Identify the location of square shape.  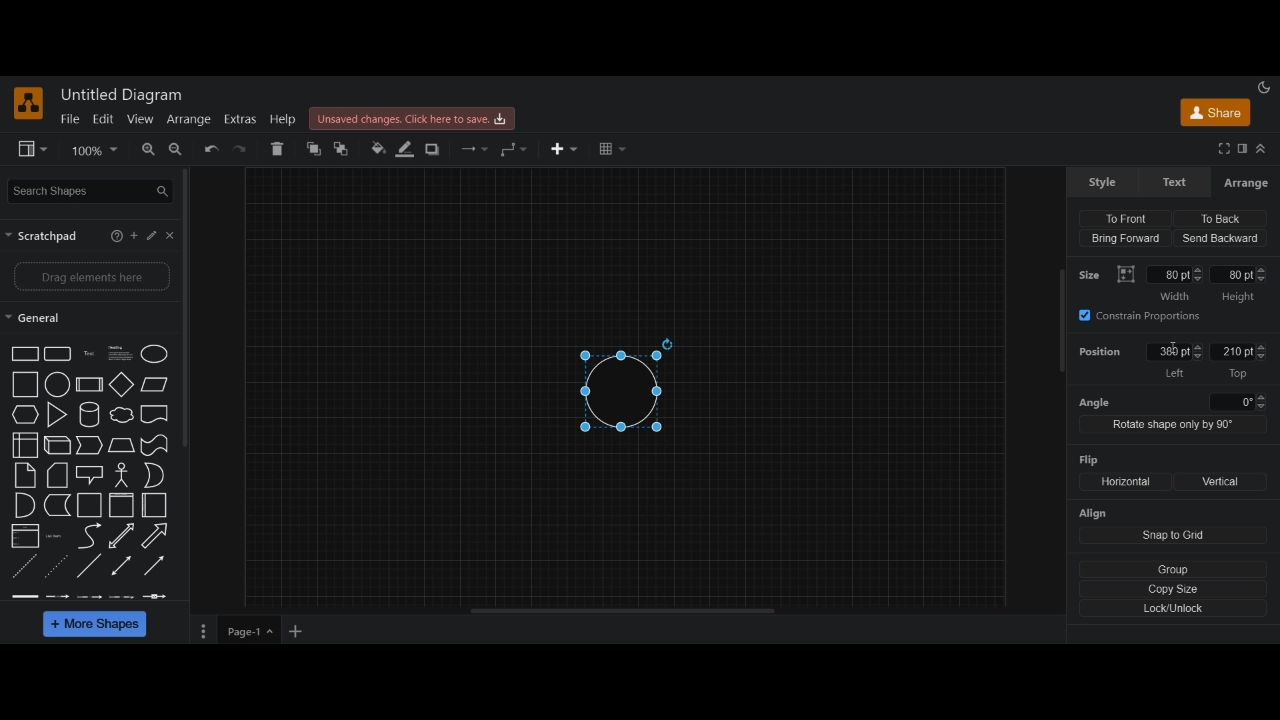
(122, 506).